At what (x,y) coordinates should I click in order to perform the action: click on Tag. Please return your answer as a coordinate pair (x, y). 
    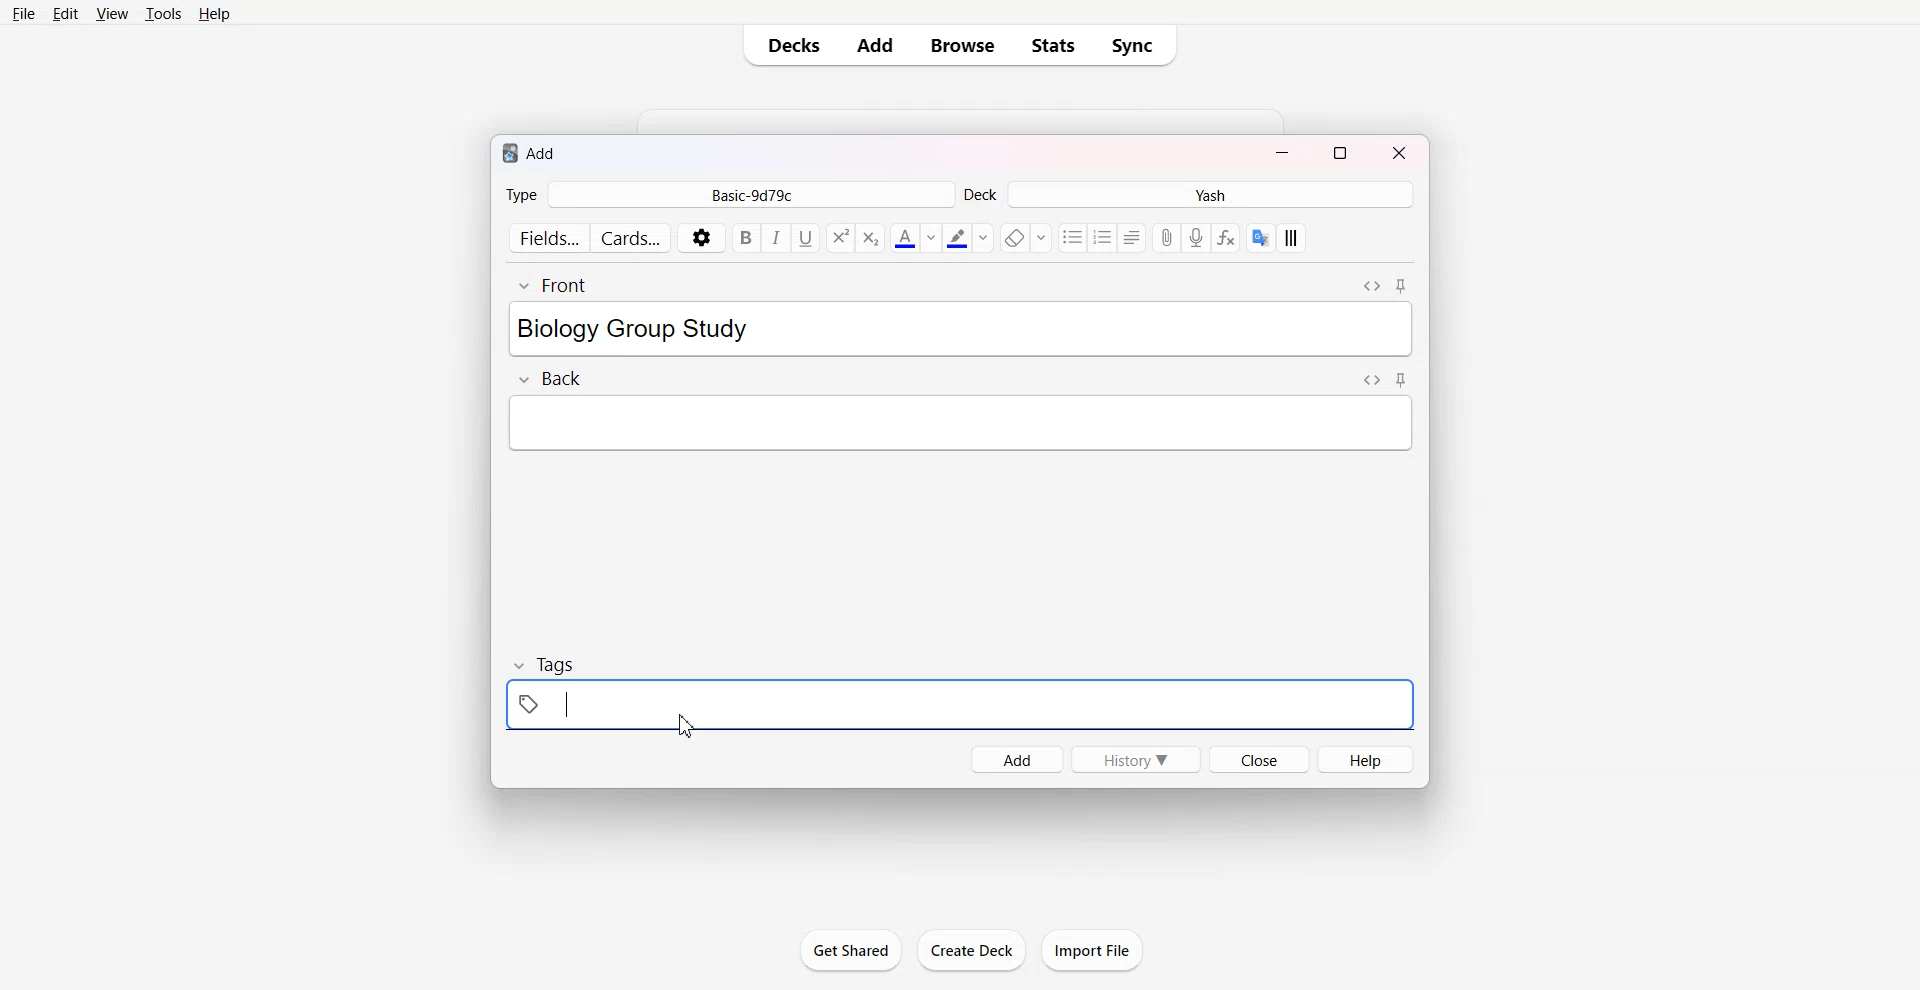
    Looking at the image, I should click on (546, 664).